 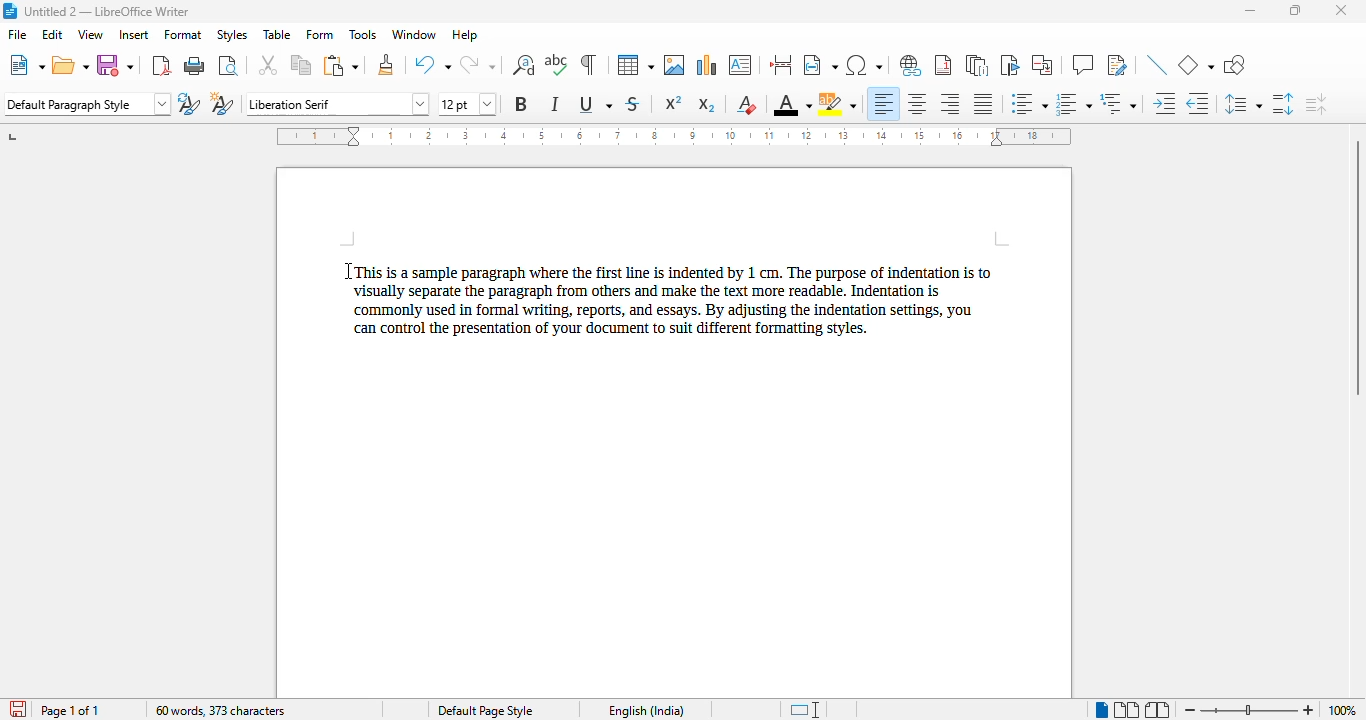 What do you see at coordinates (18, 709) in the screenshot?
I see `click to save the document` at bounding box center [18, 709].